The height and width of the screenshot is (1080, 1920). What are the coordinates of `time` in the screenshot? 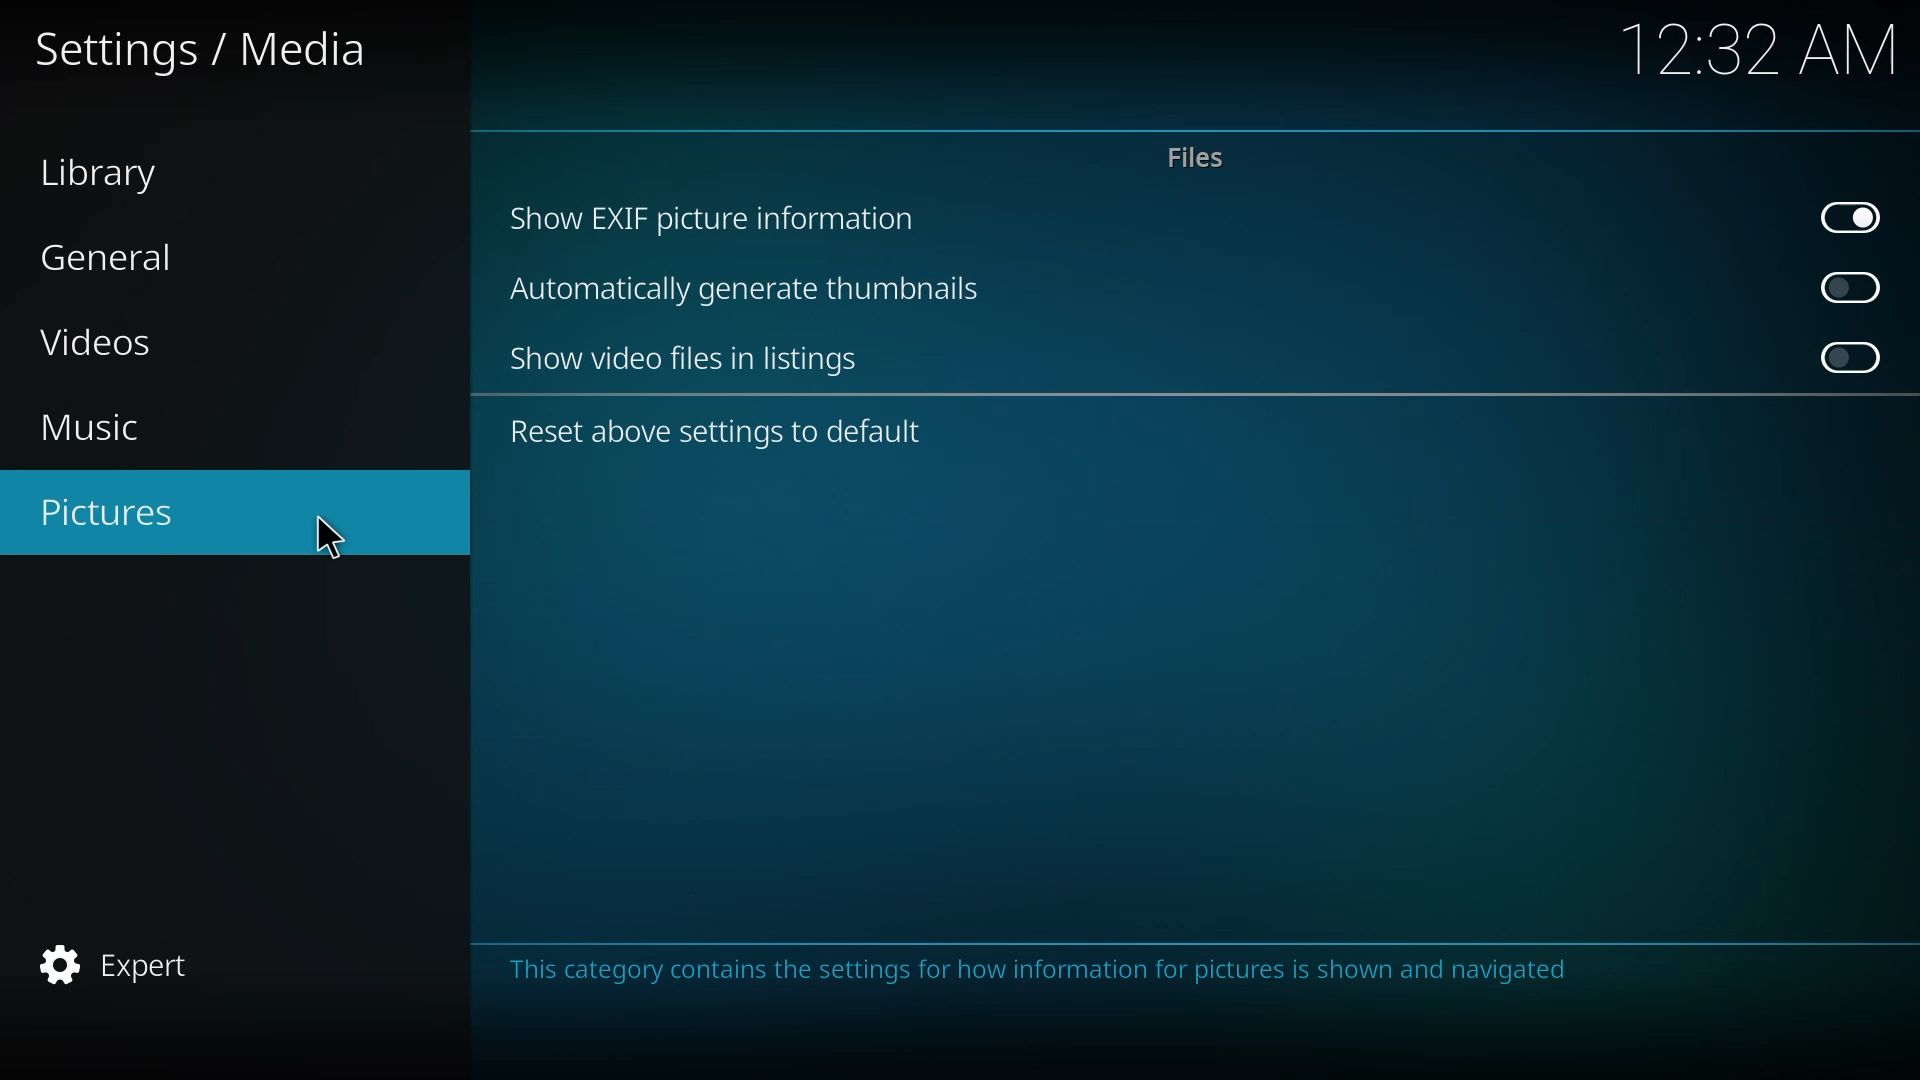 It's located at (1765, 47).